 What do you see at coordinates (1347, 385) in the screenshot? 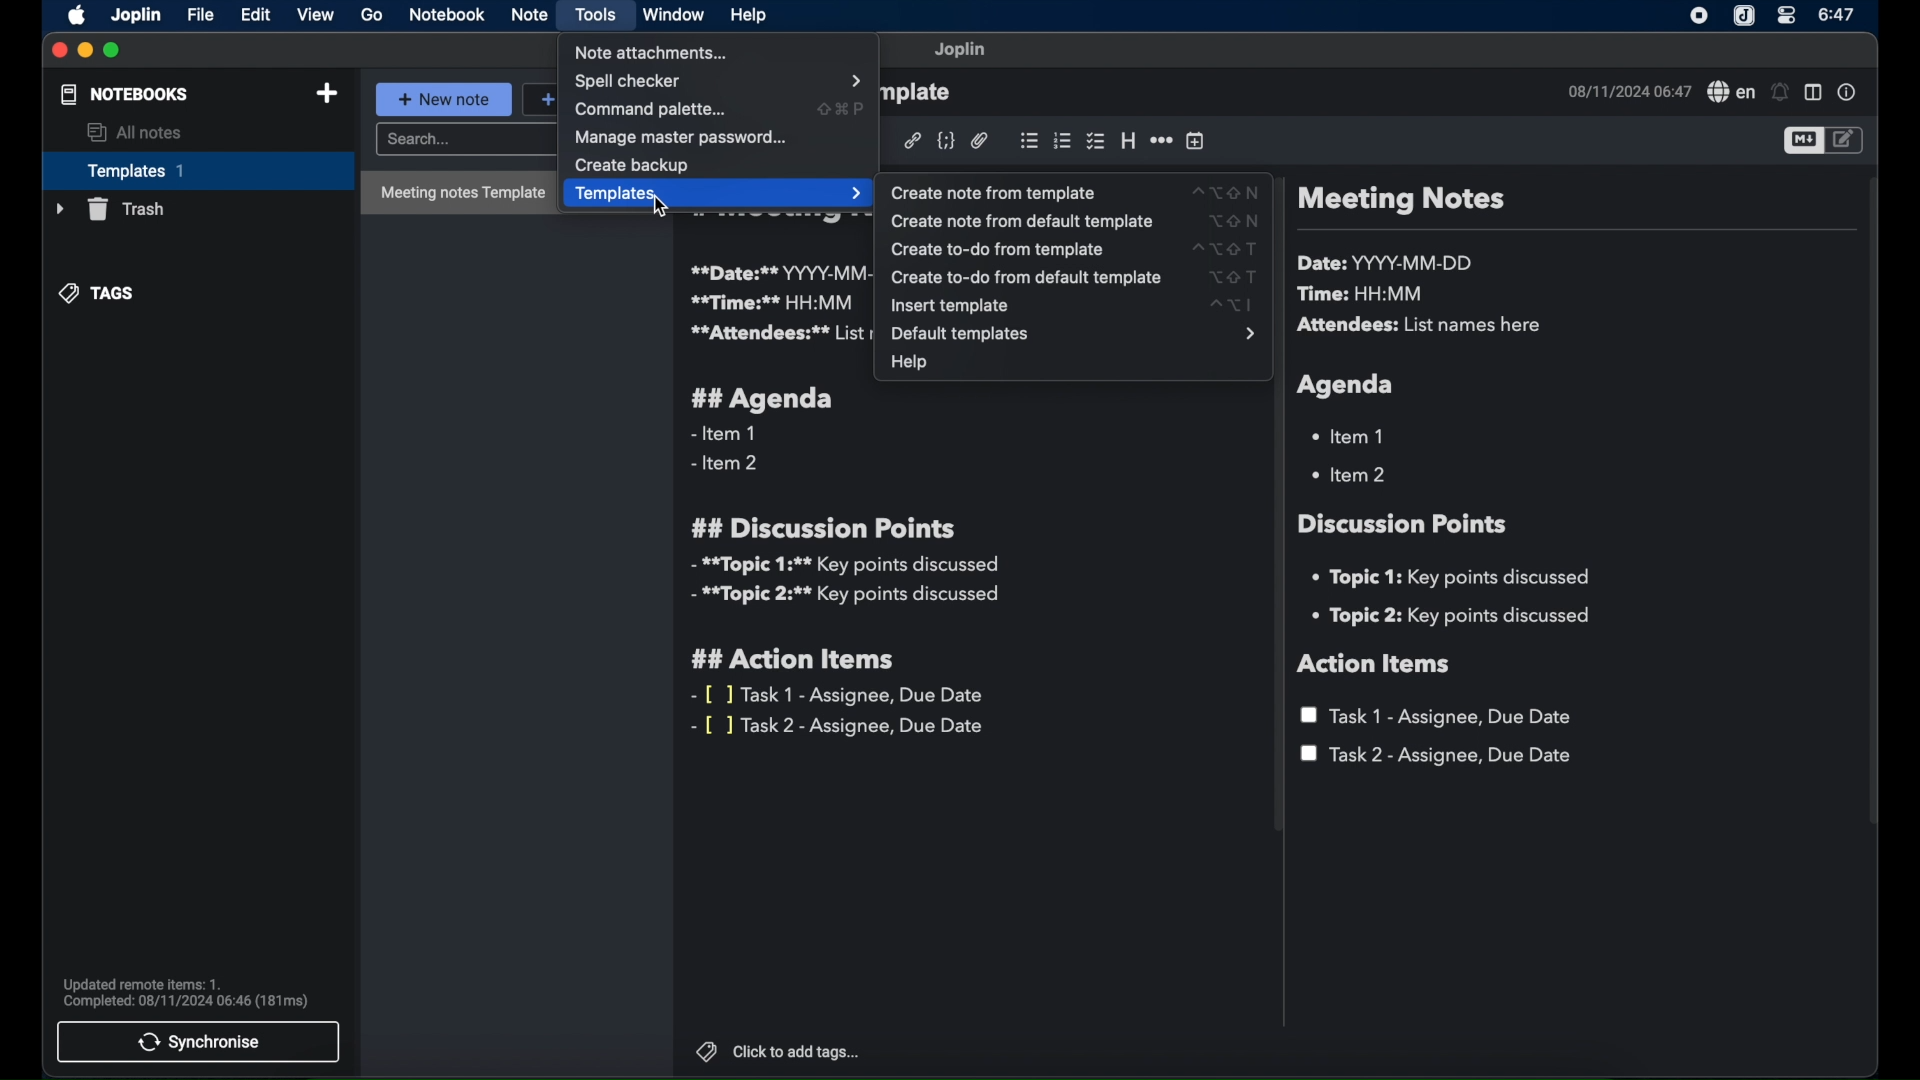
I see `agenda` at bounding box center [1347, 385].